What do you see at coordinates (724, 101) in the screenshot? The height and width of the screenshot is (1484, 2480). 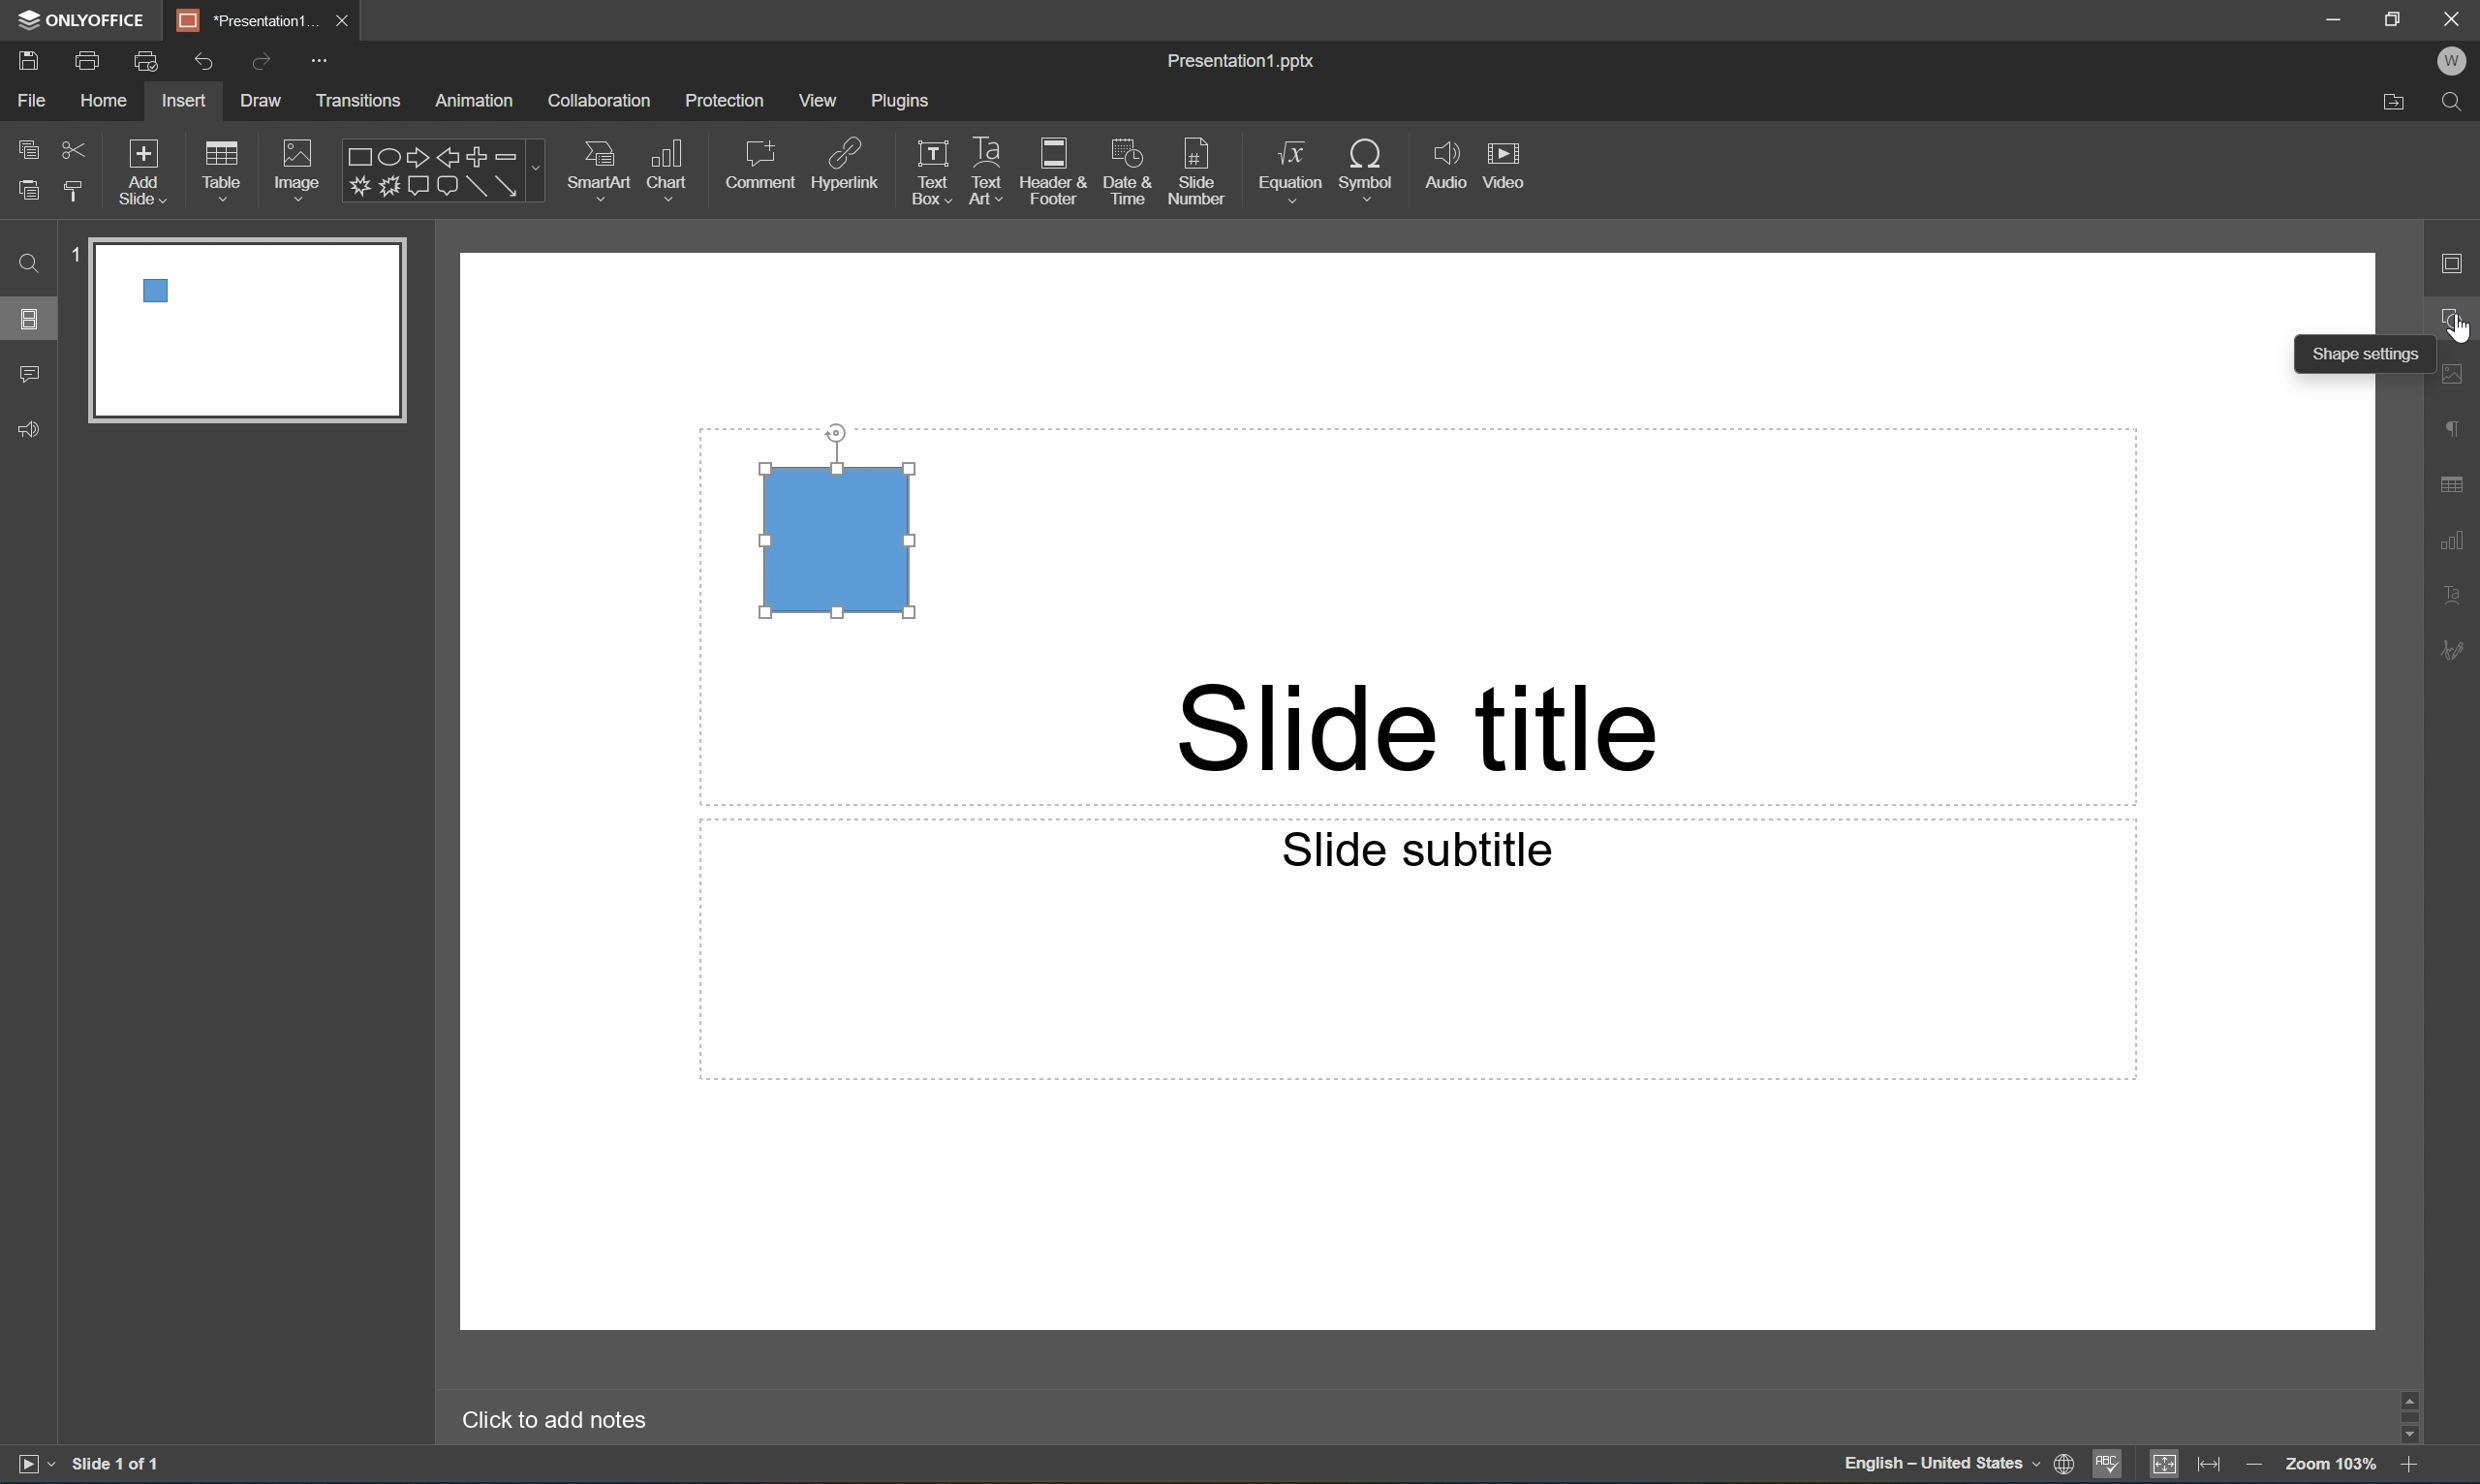 I see `Protection` at bounding box center [724, 101].